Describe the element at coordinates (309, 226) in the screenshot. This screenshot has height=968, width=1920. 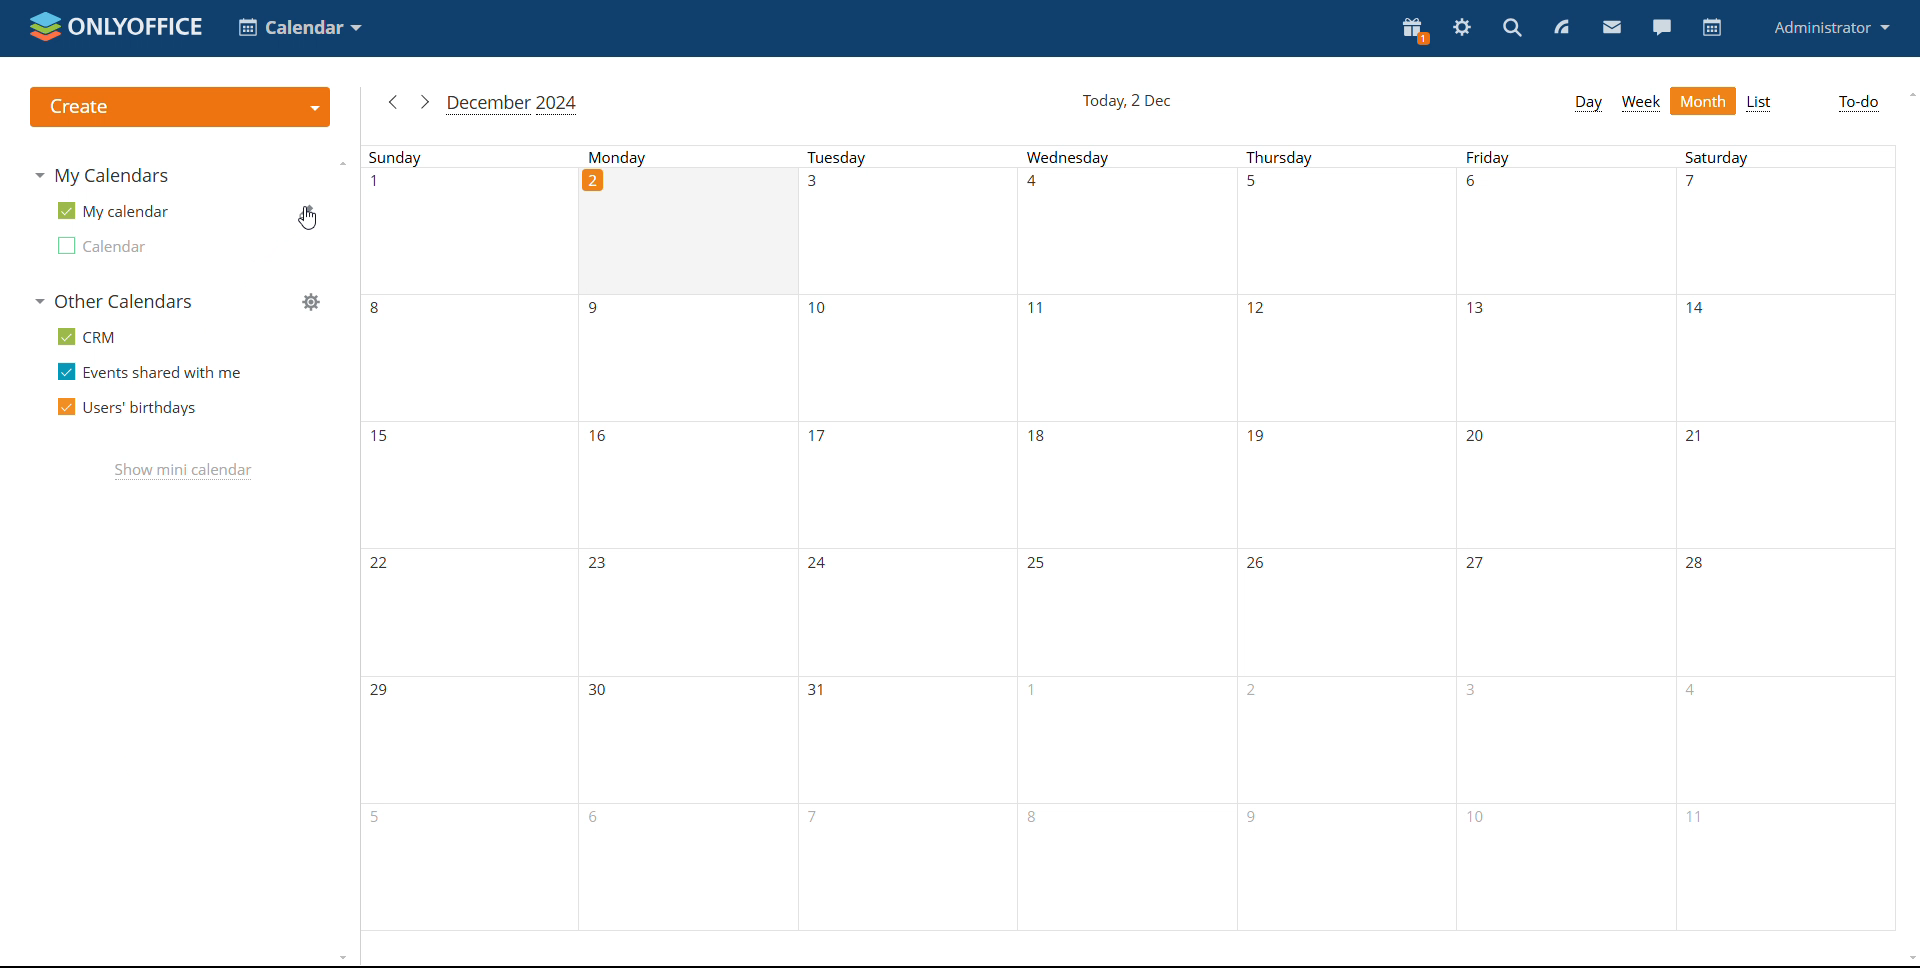
I see `cursor` at that location.